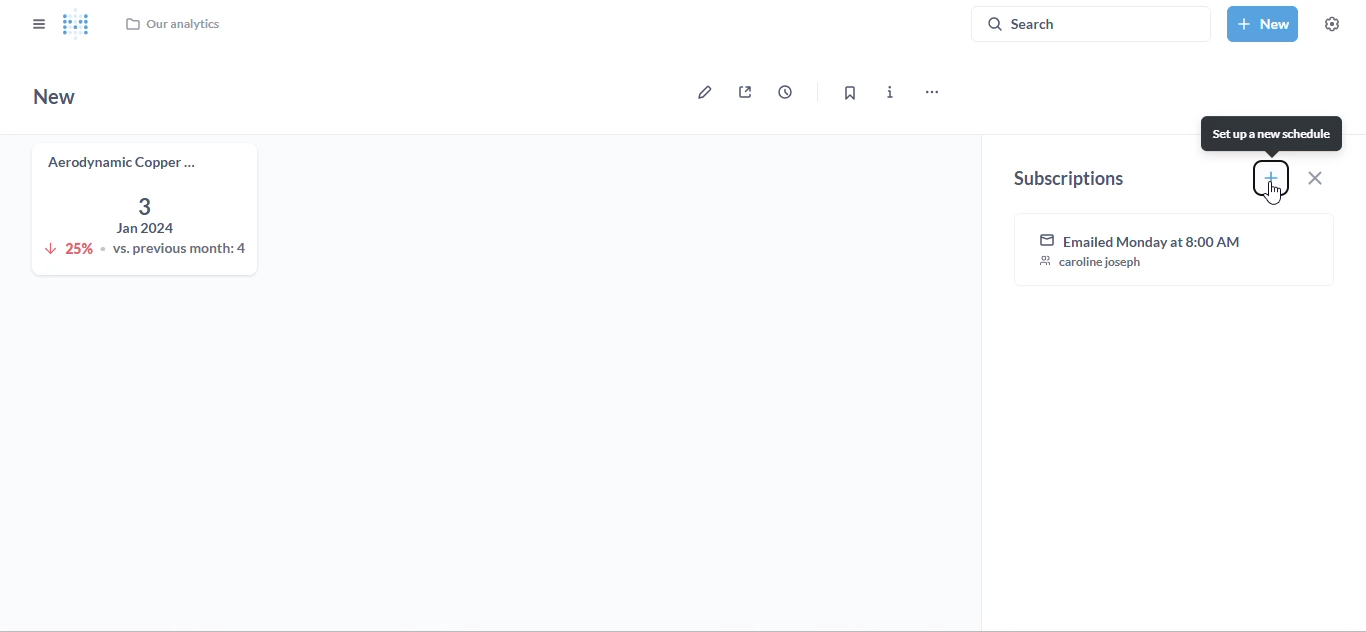 This screenshot has height=632, width=1366. Describe the element at coordinates (1315, 177) in the screenshot. I see `close` at that location.